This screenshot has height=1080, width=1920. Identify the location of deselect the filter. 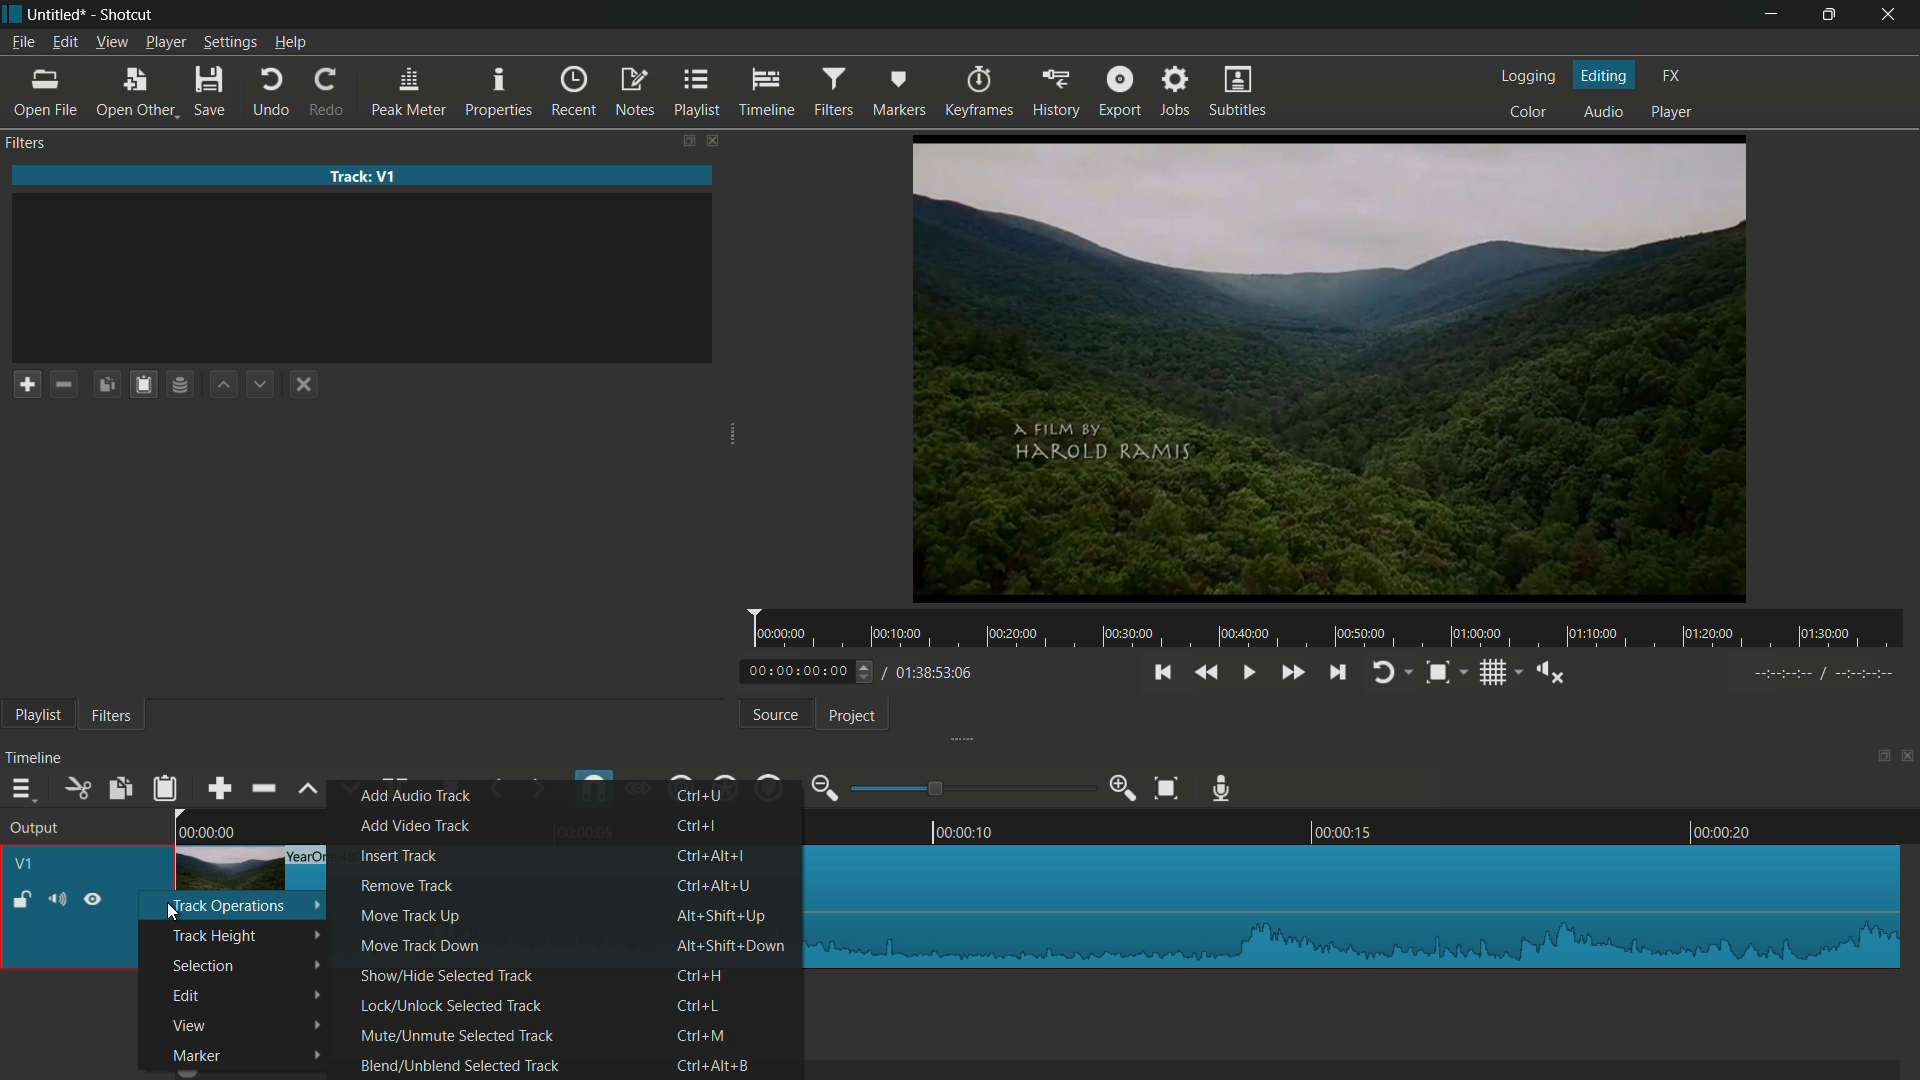
(304, 384).